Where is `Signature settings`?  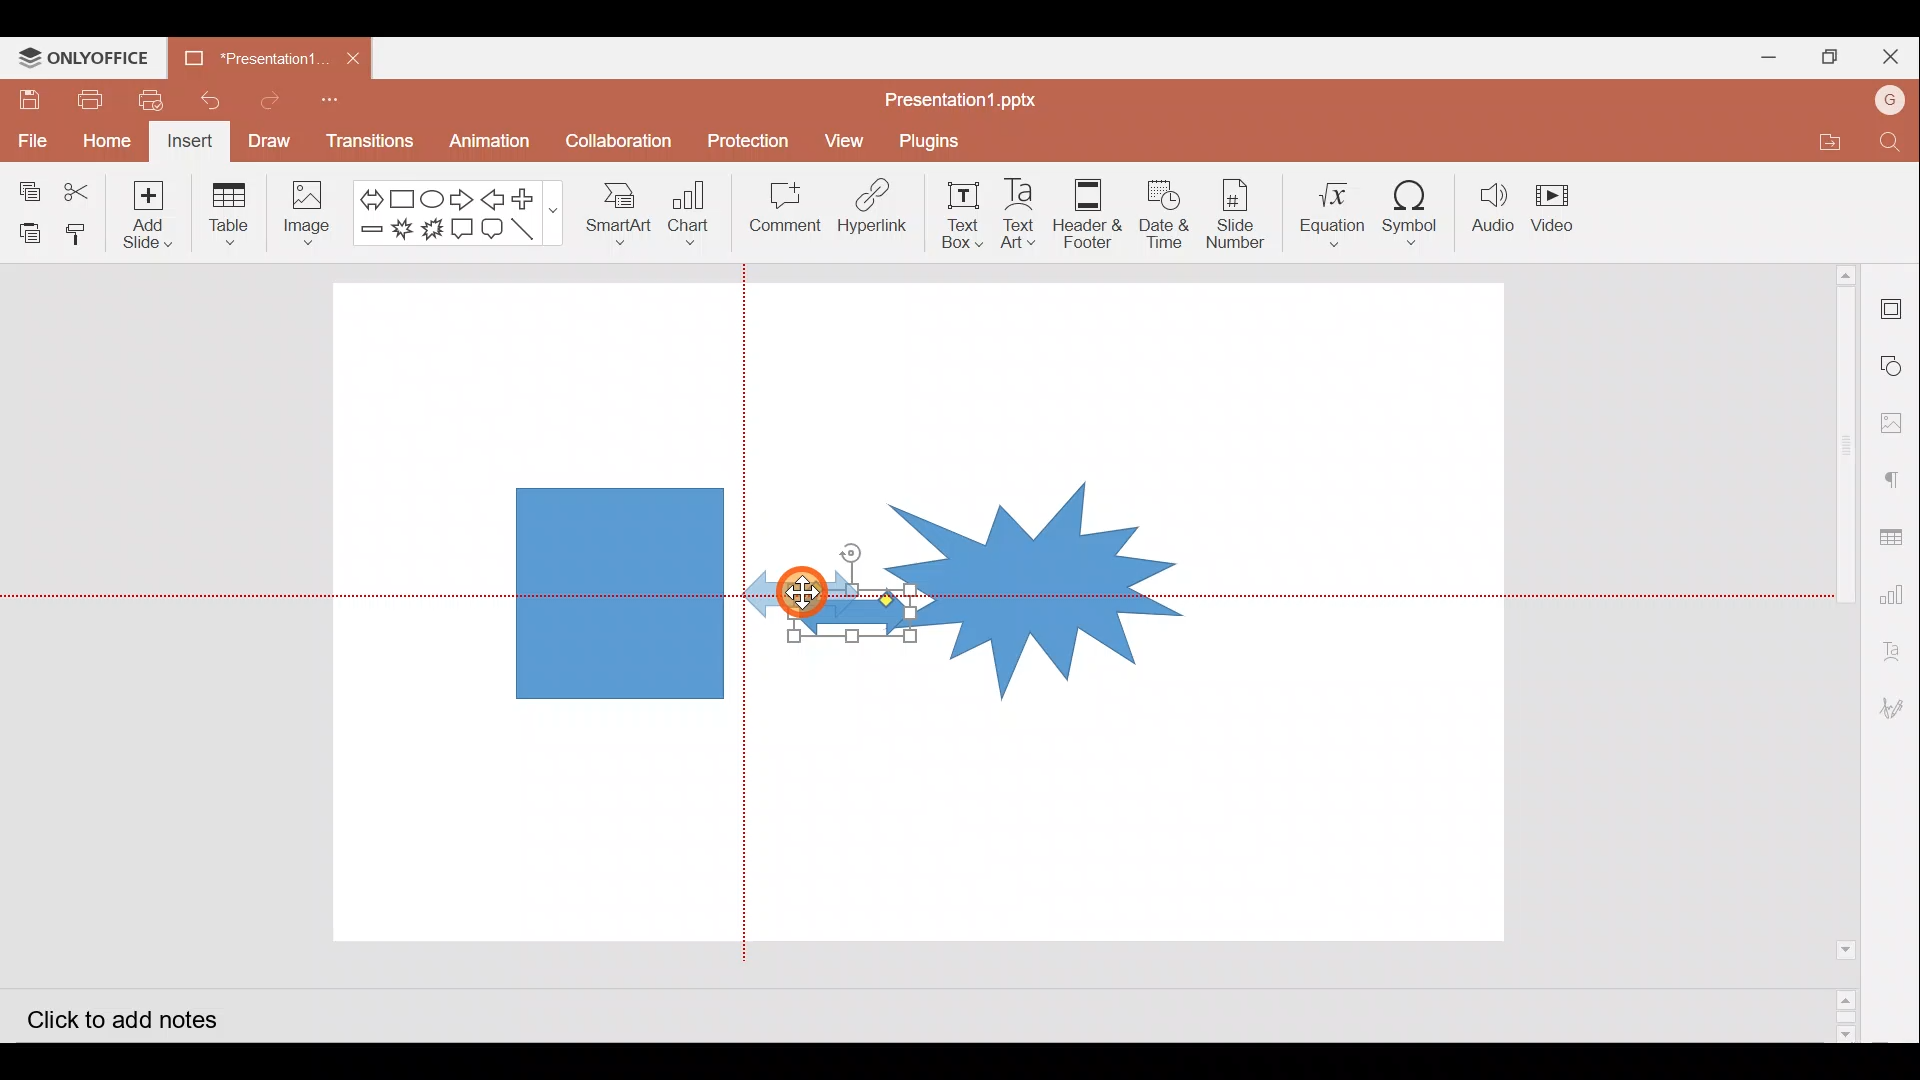 Signature settings is located at coordinates (1898, 711).